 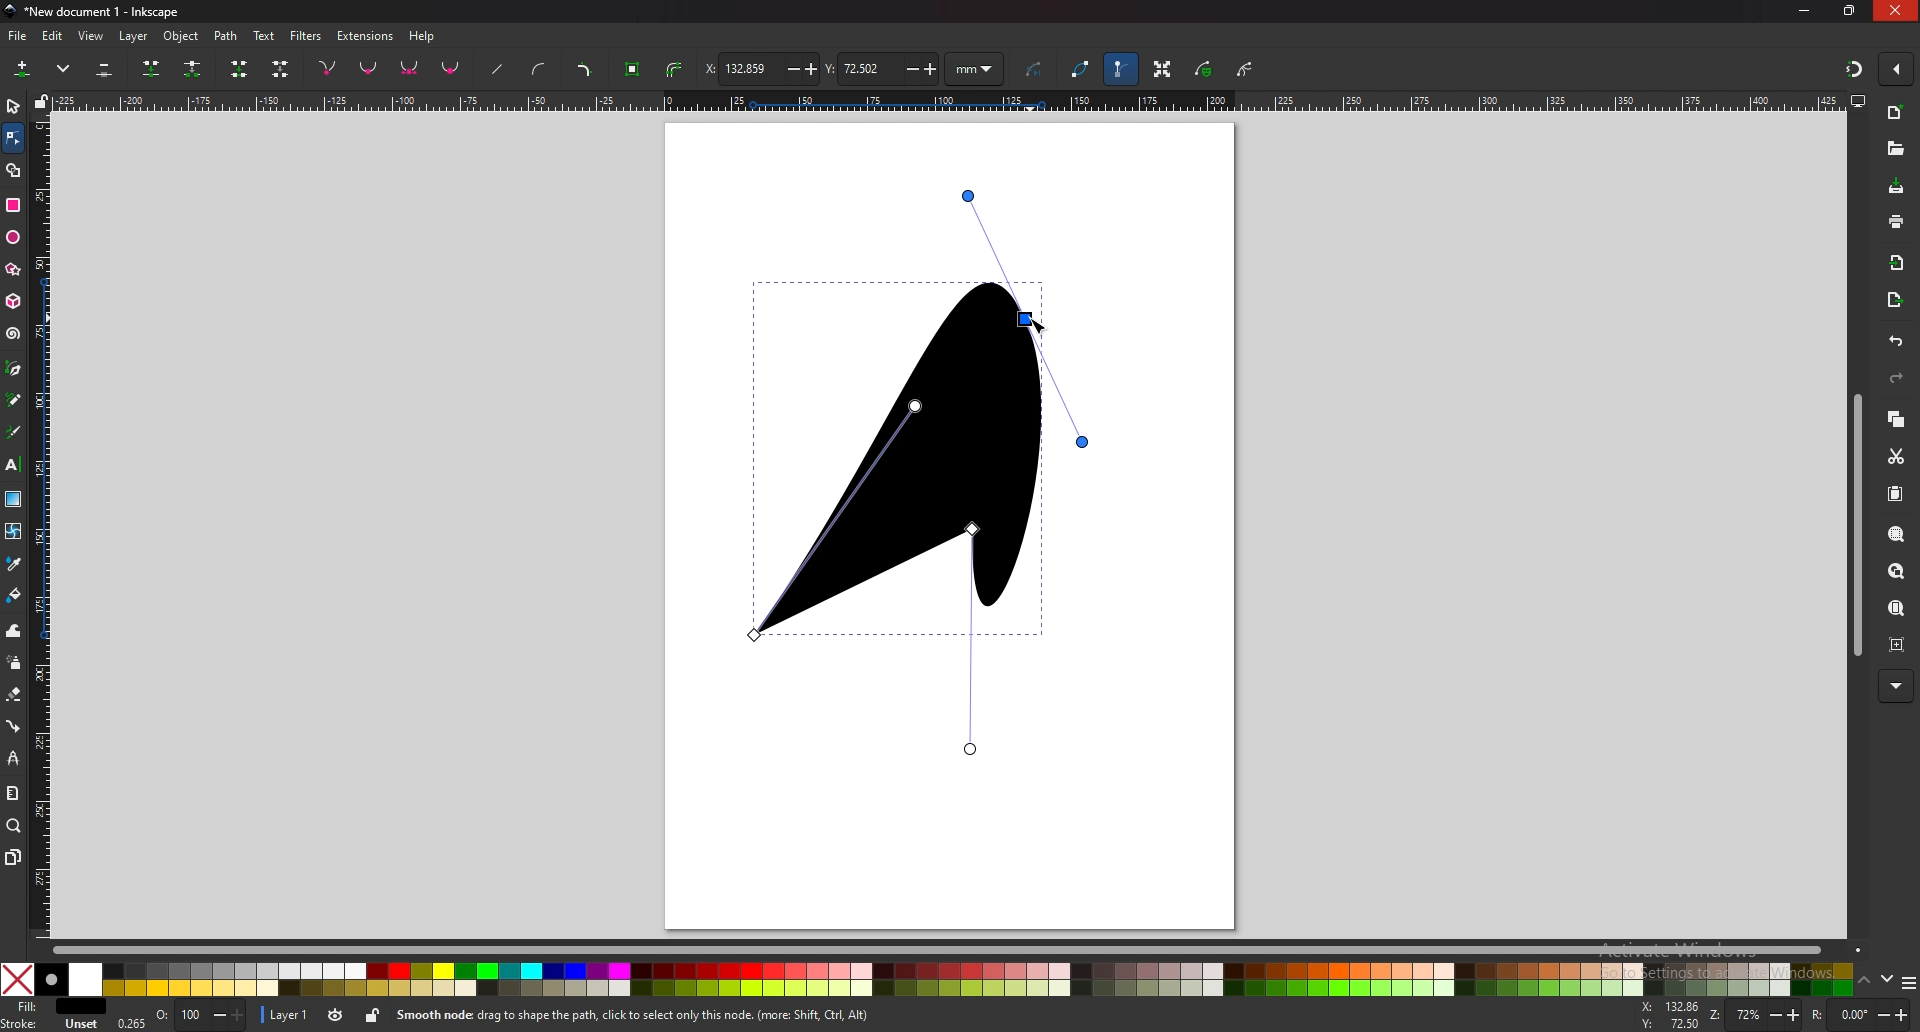 I want to click on toggle visibility, so click(x=337, y=1015).